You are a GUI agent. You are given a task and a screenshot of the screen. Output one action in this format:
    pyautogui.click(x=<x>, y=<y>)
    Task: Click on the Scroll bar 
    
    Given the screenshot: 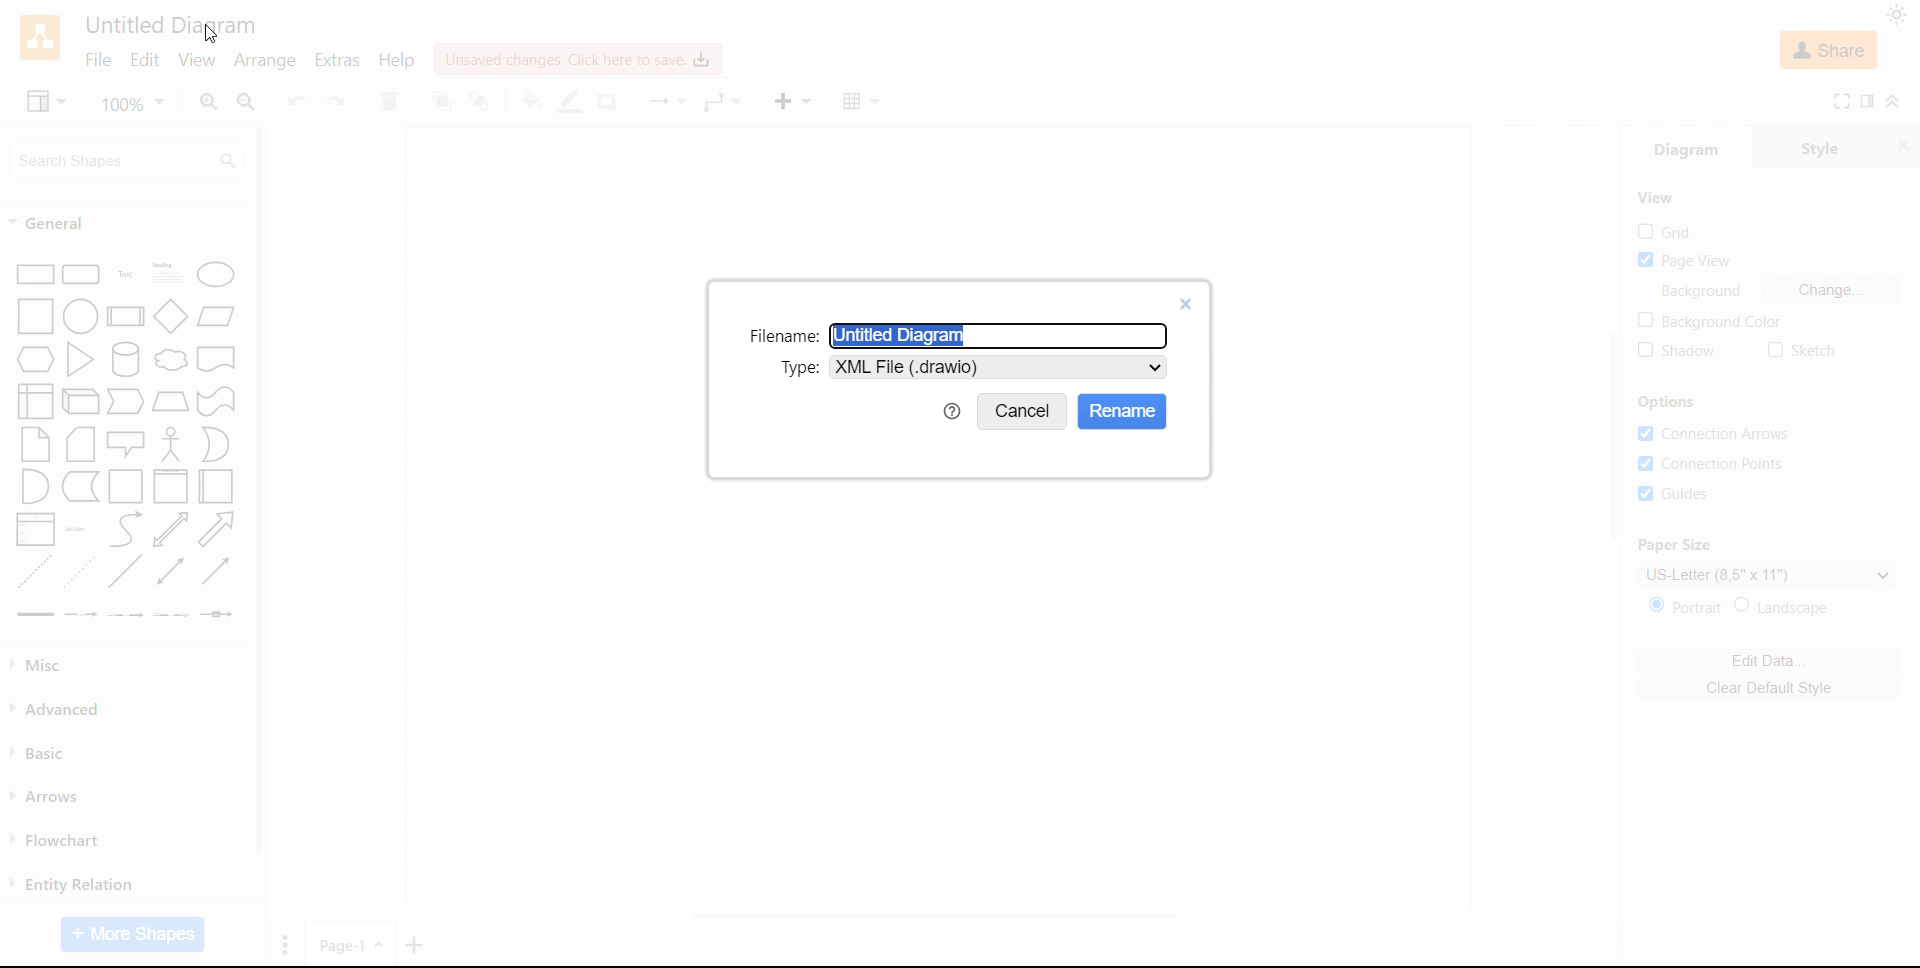 What is the action you would take?
    pyautogui.click(x=1613, y=437)
    